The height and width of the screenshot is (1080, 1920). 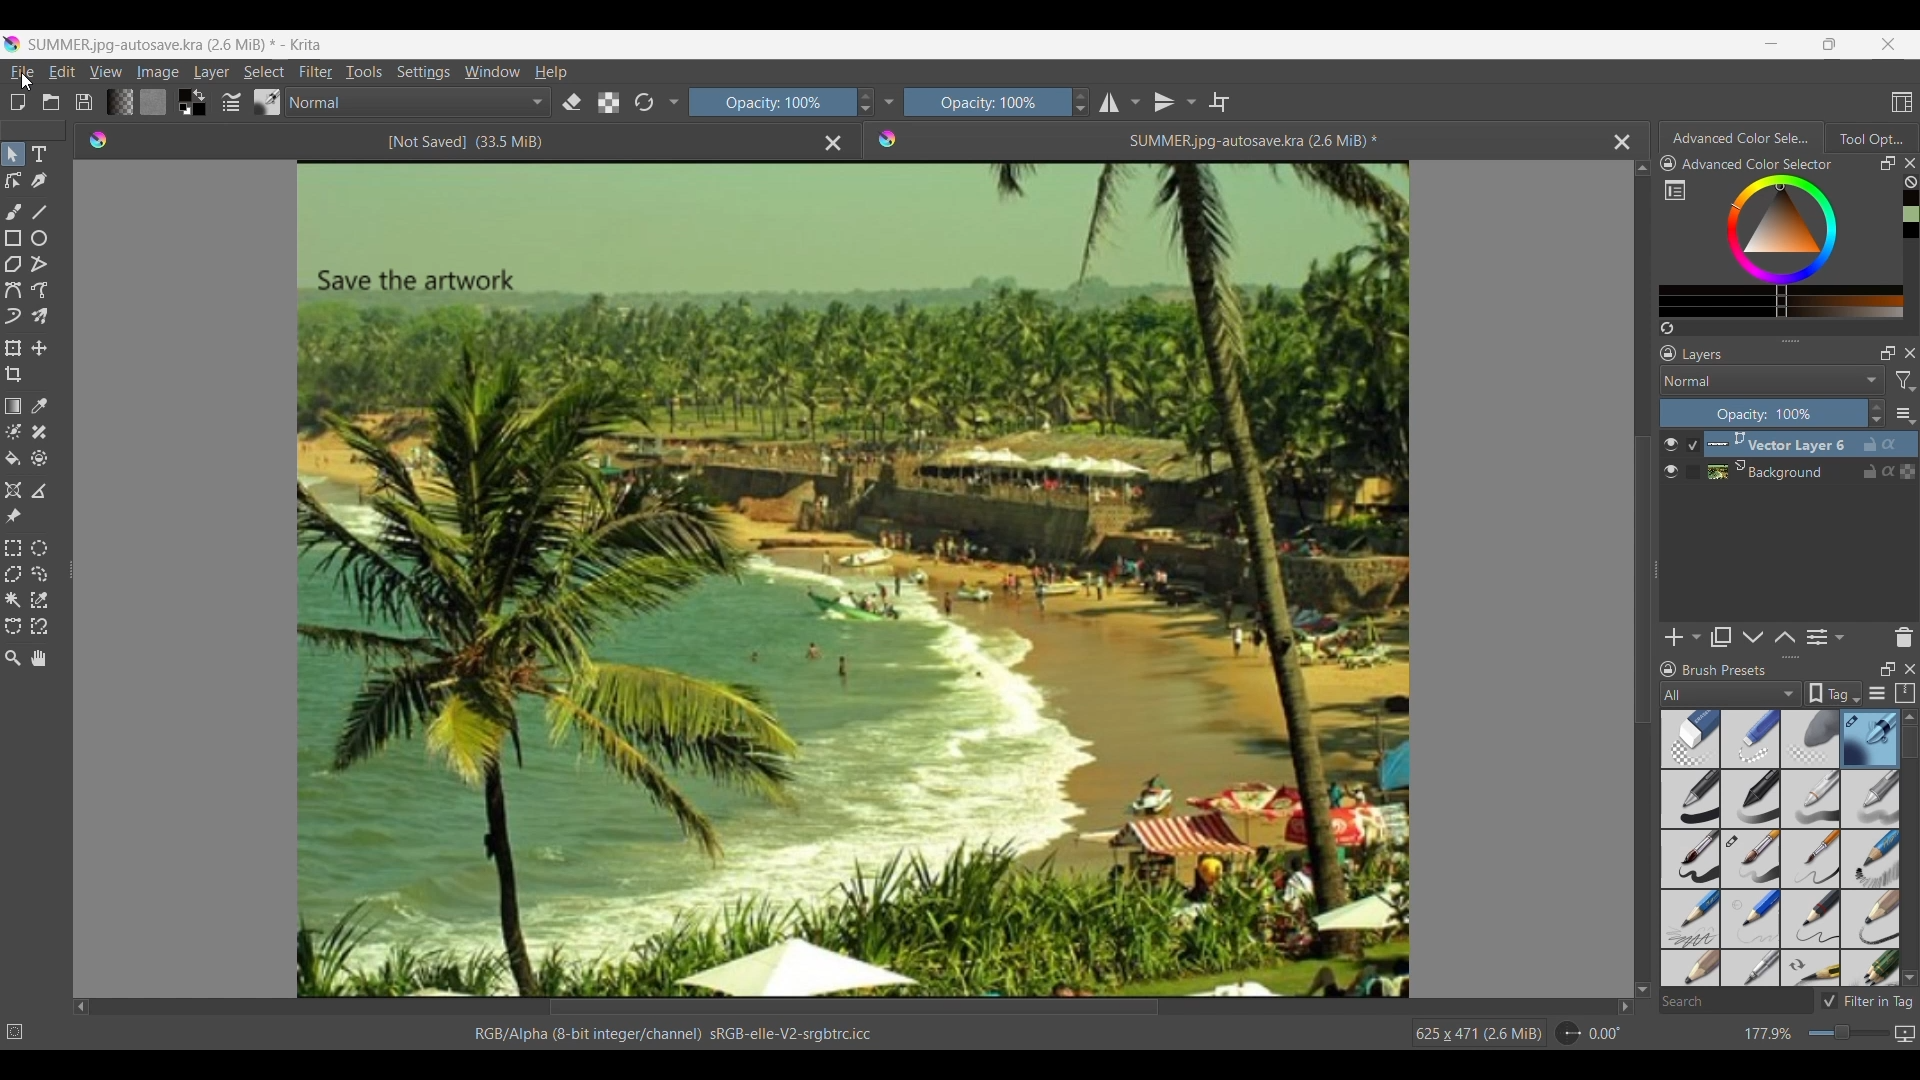 I want to click on Select, so click(x=264, y=72).